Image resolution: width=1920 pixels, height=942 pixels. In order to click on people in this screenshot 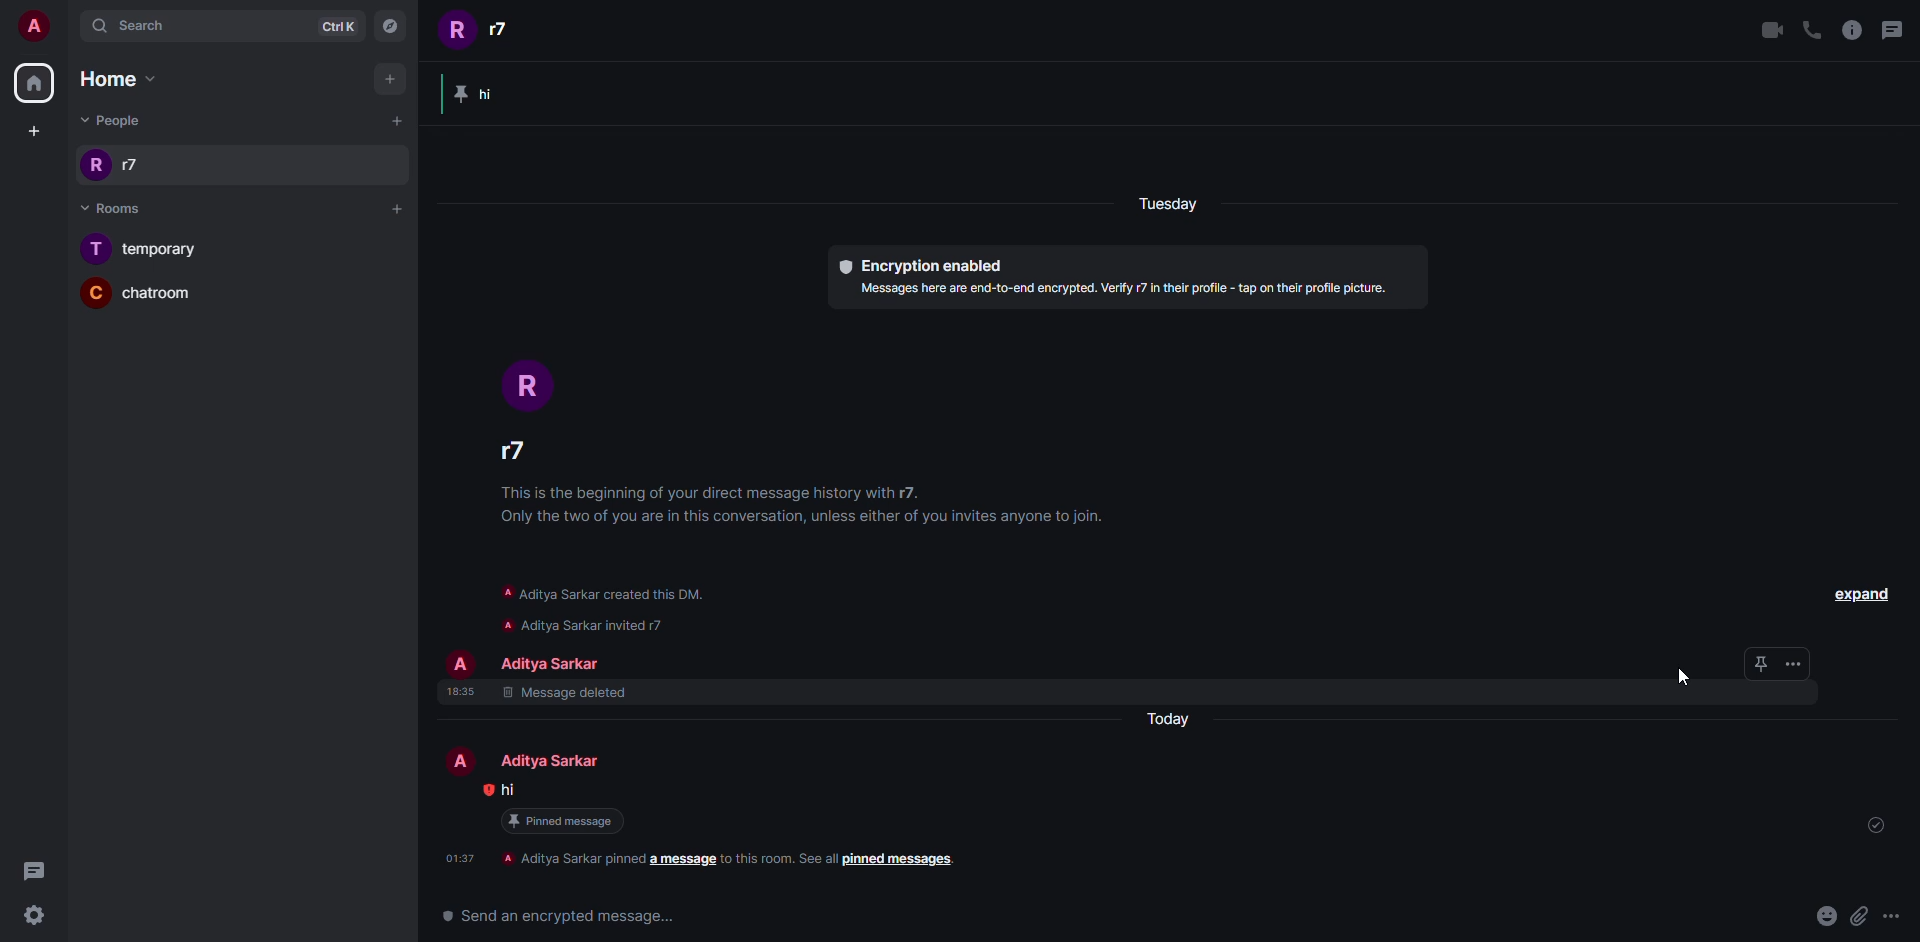, I will do `click(118, 163)`.